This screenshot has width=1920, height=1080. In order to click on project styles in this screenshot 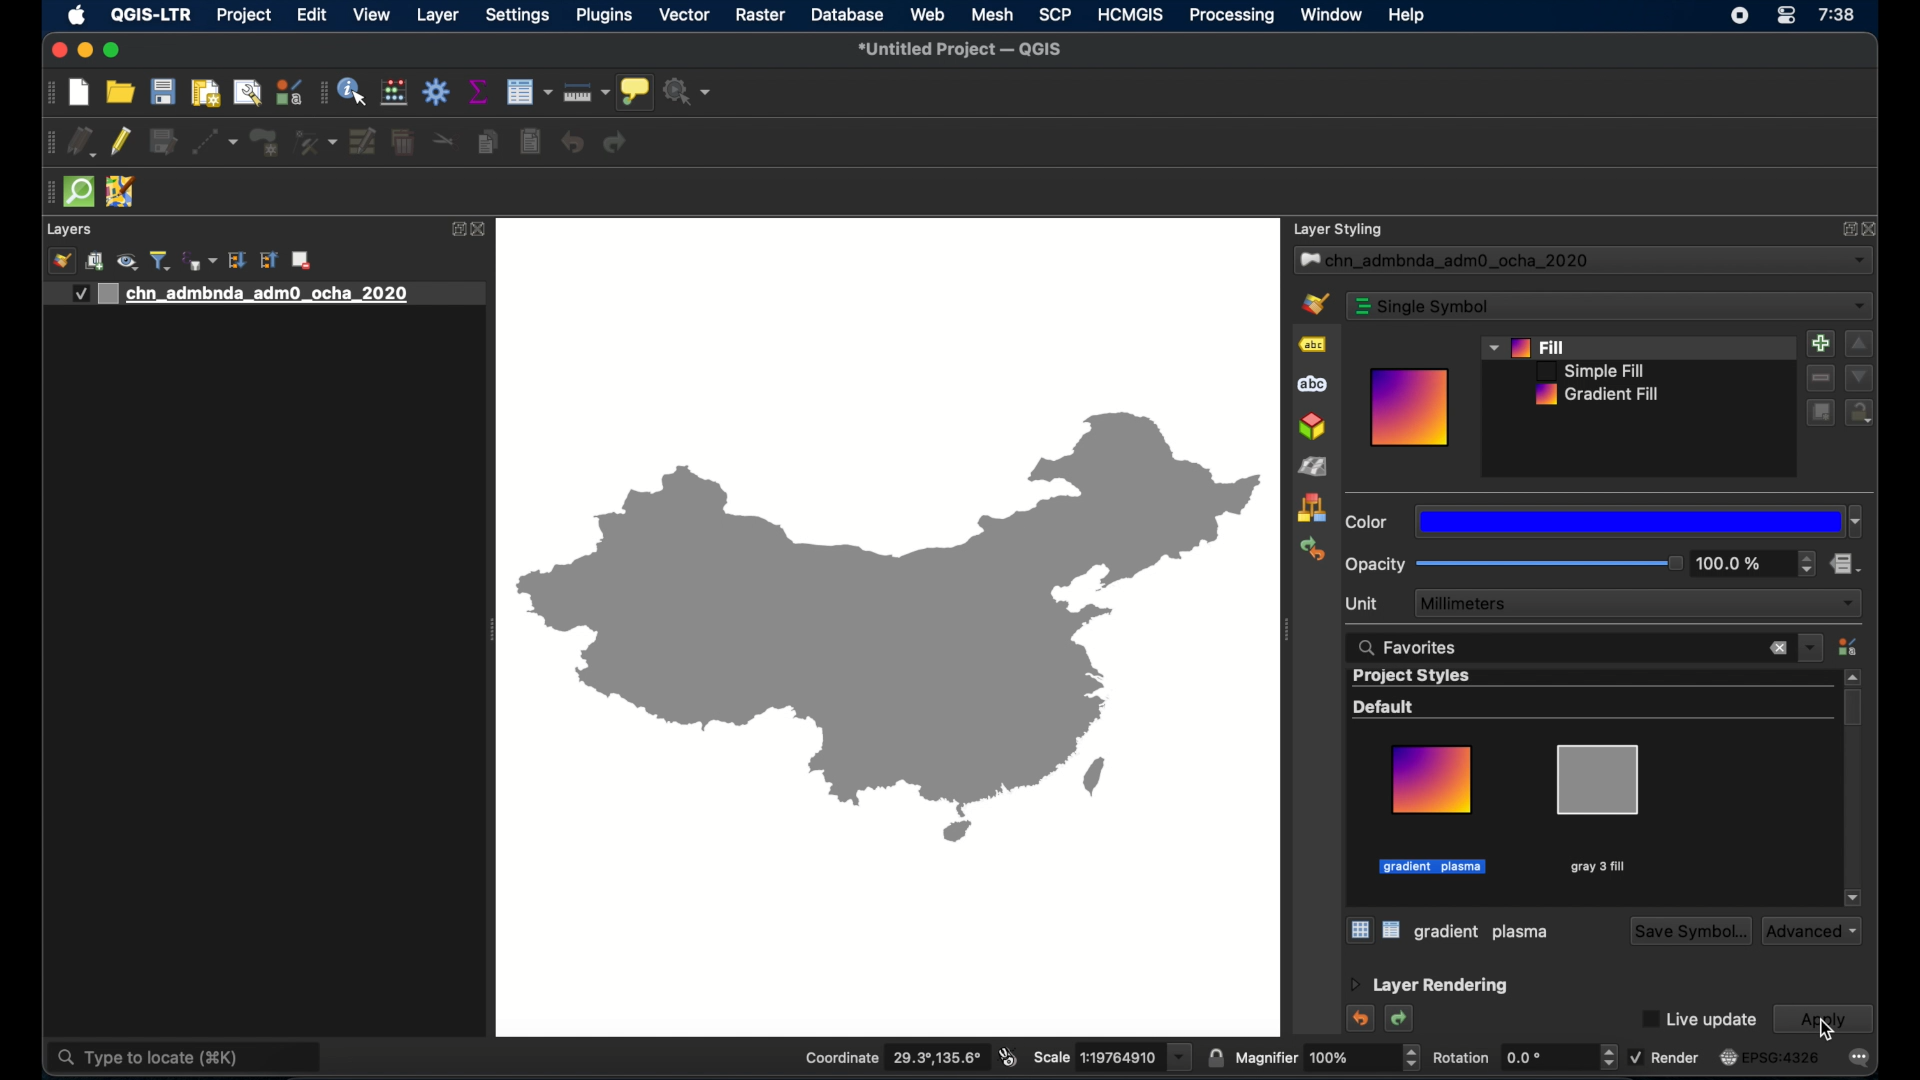, I will do `click(1413, 677)`.